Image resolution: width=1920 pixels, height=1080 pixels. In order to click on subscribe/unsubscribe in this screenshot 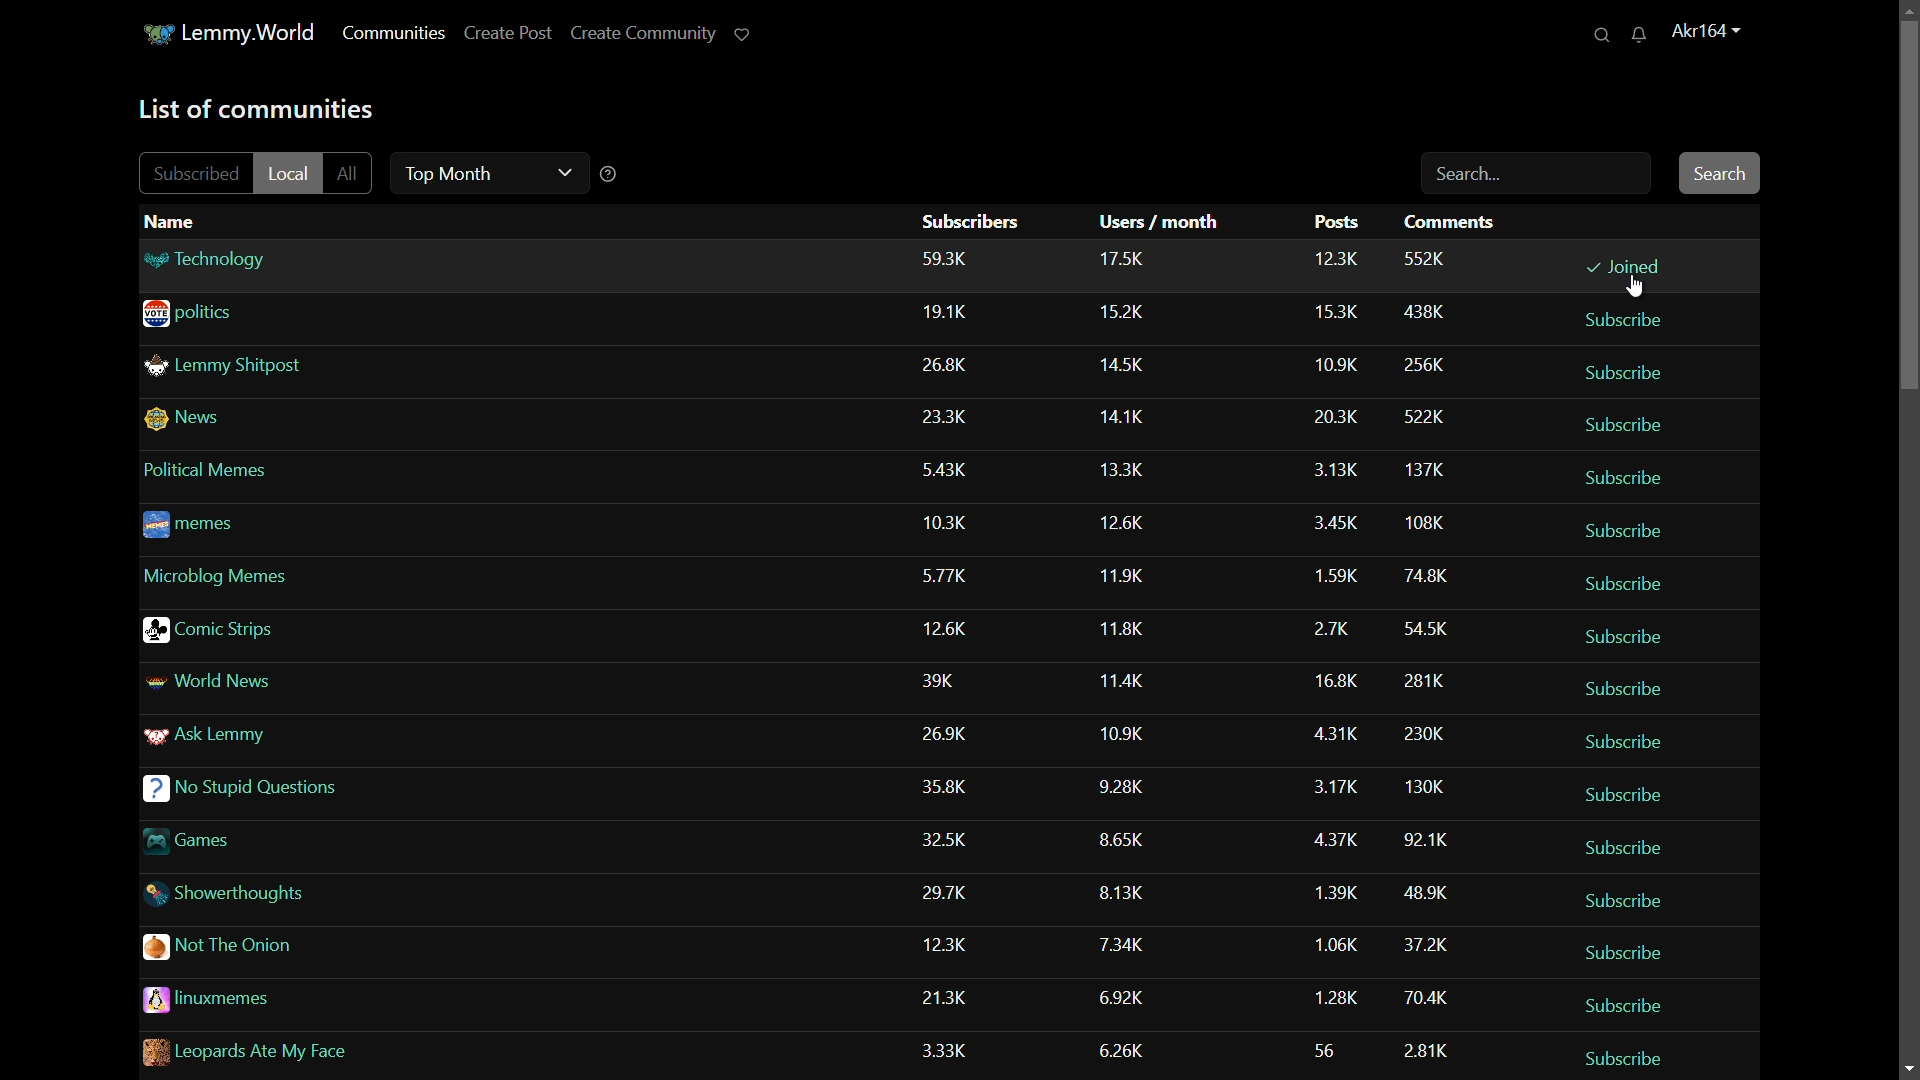, I will do `click(1625, 688)`.